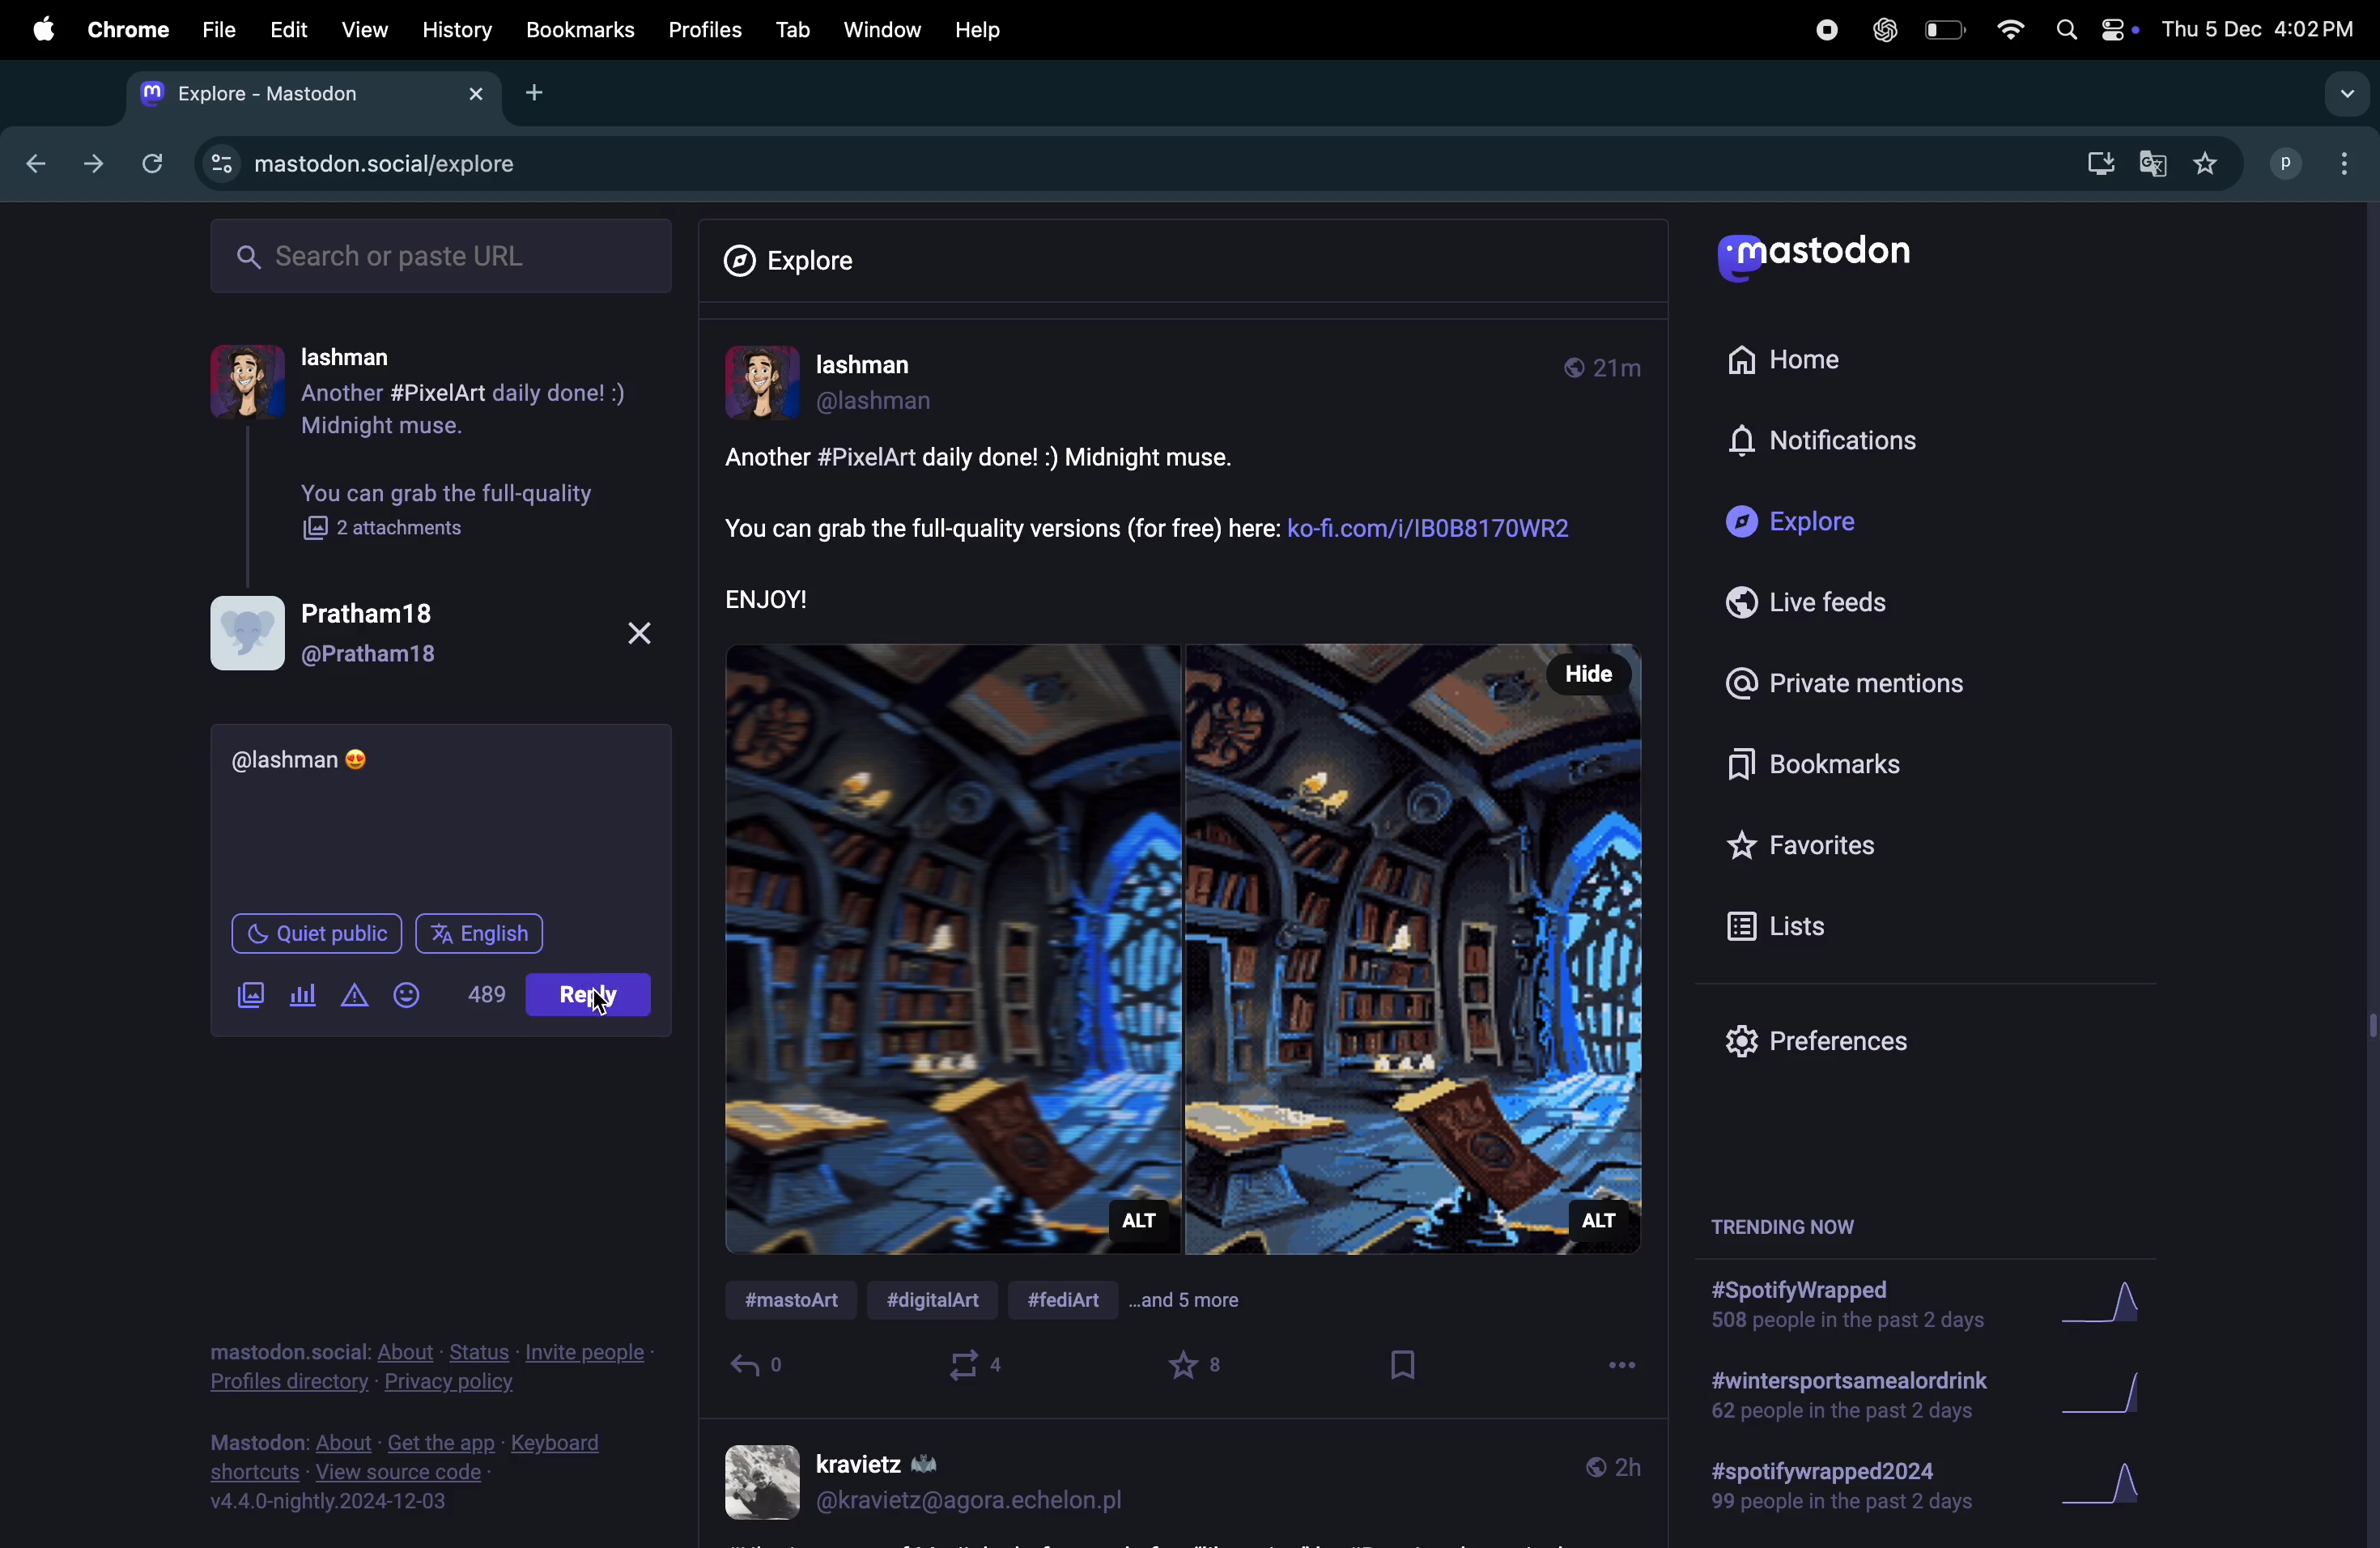  What do you see at coordinates (1814, 841) in the screenshot?
I see `favourites` at bounding box center [1814, 841].